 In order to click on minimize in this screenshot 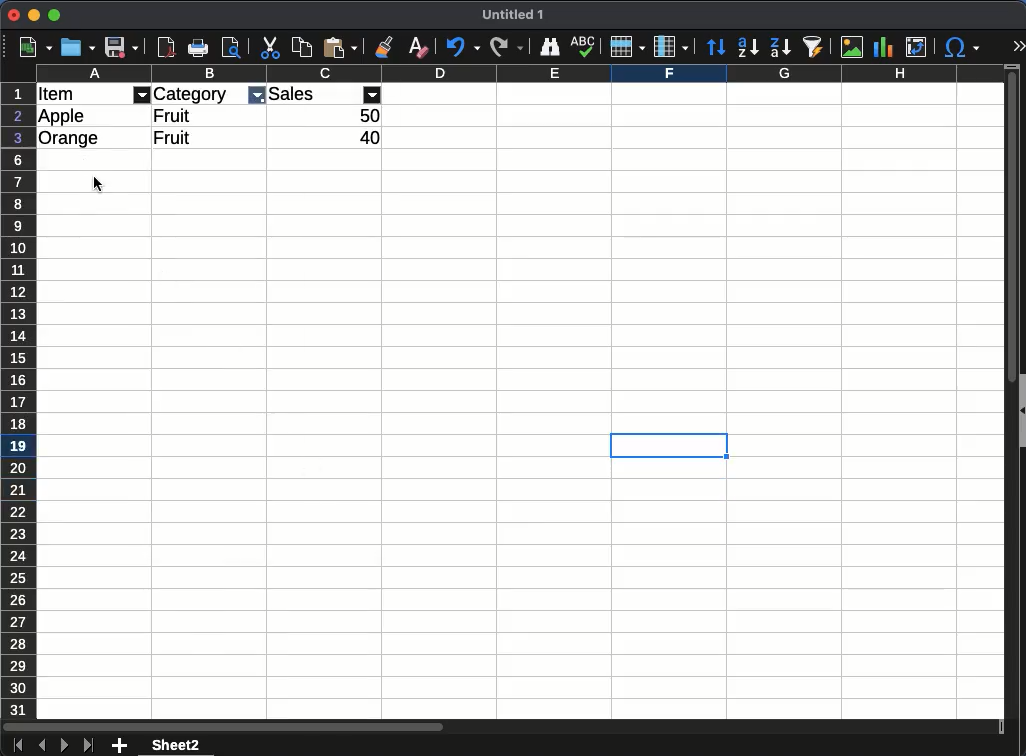, I will do `click(34, 15)`.